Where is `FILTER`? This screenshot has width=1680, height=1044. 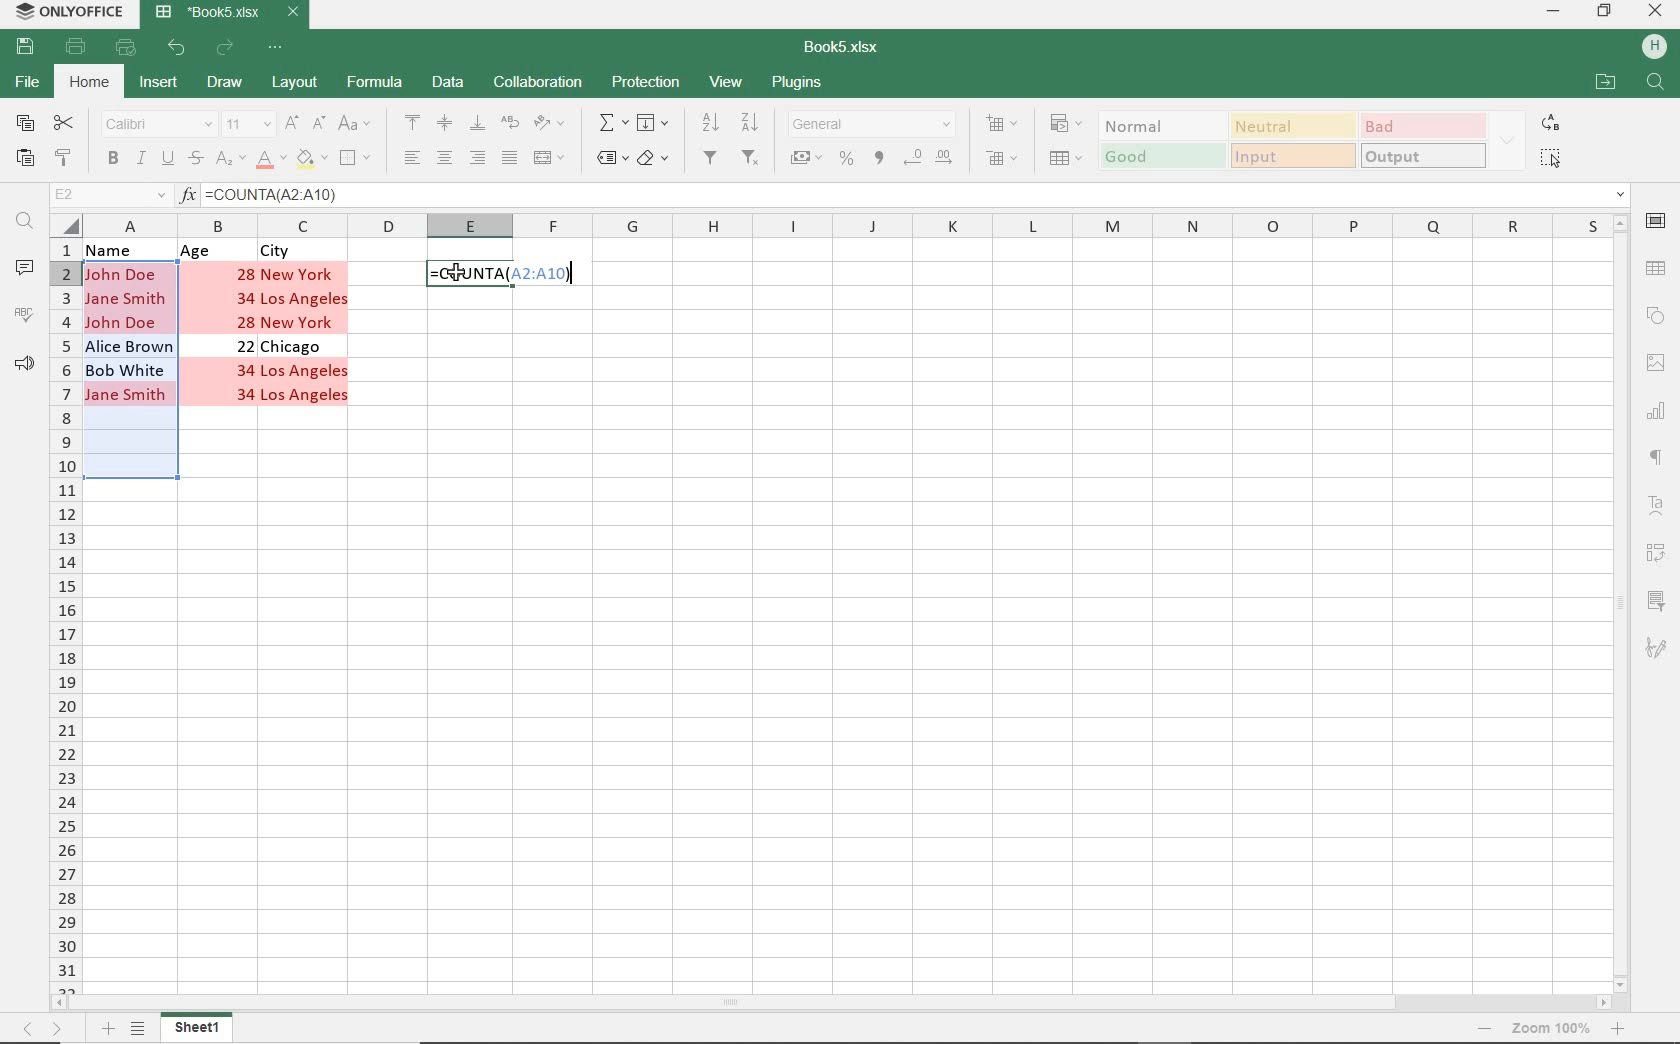
FILTER is located at coordinates (711, 159).